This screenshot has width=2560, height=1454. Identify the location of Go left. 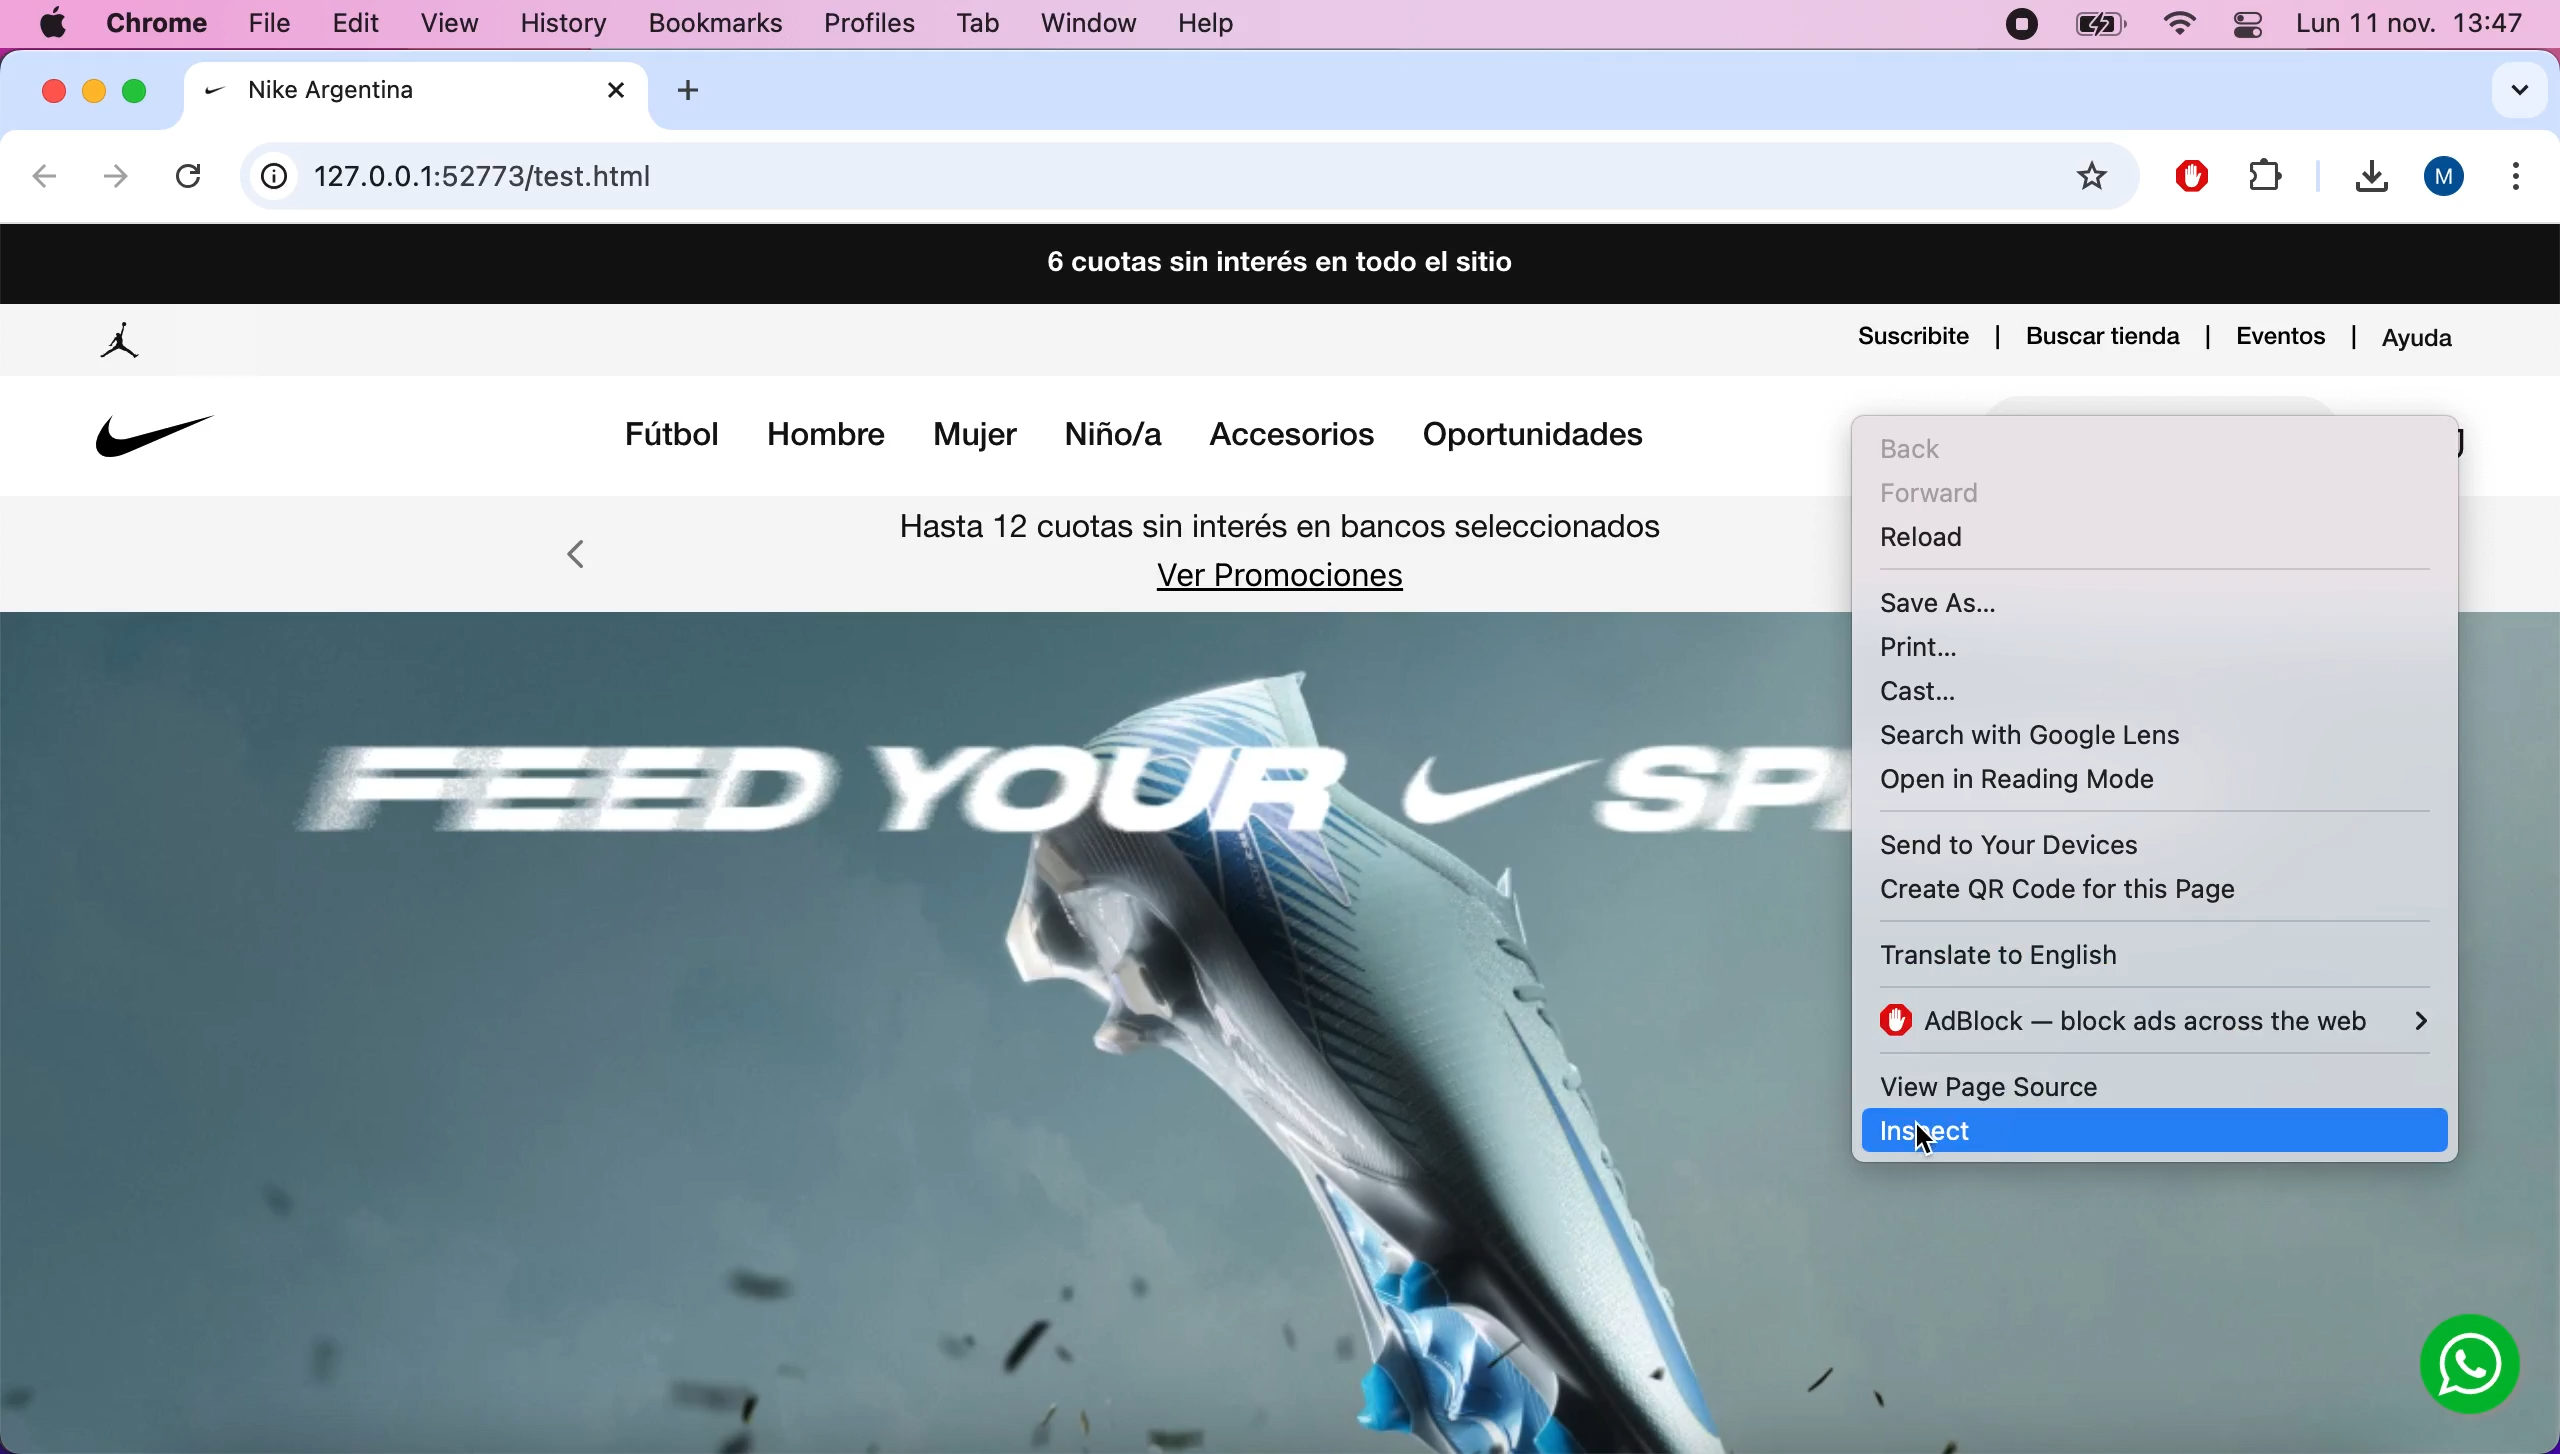
(578, 560).